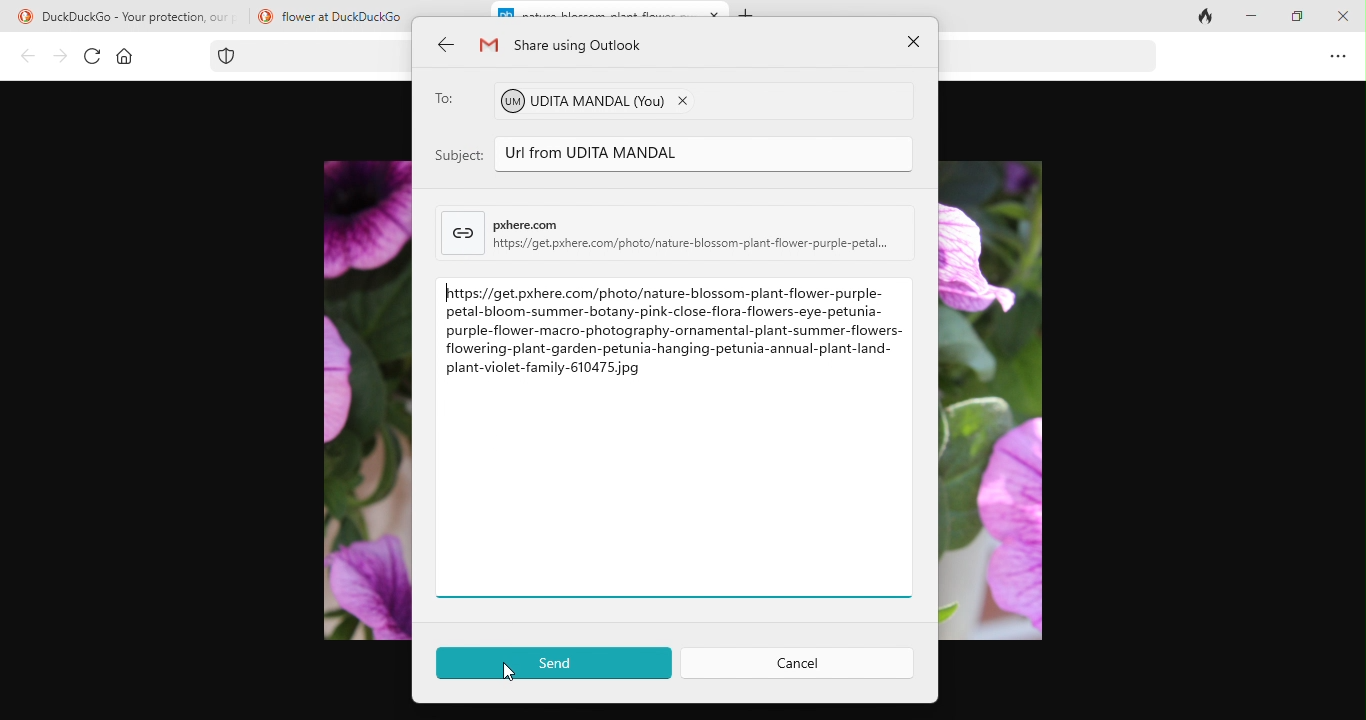  Describe the element at coordinates (263, 15) in the screenshot. I see `duckduck go logo` at that location.